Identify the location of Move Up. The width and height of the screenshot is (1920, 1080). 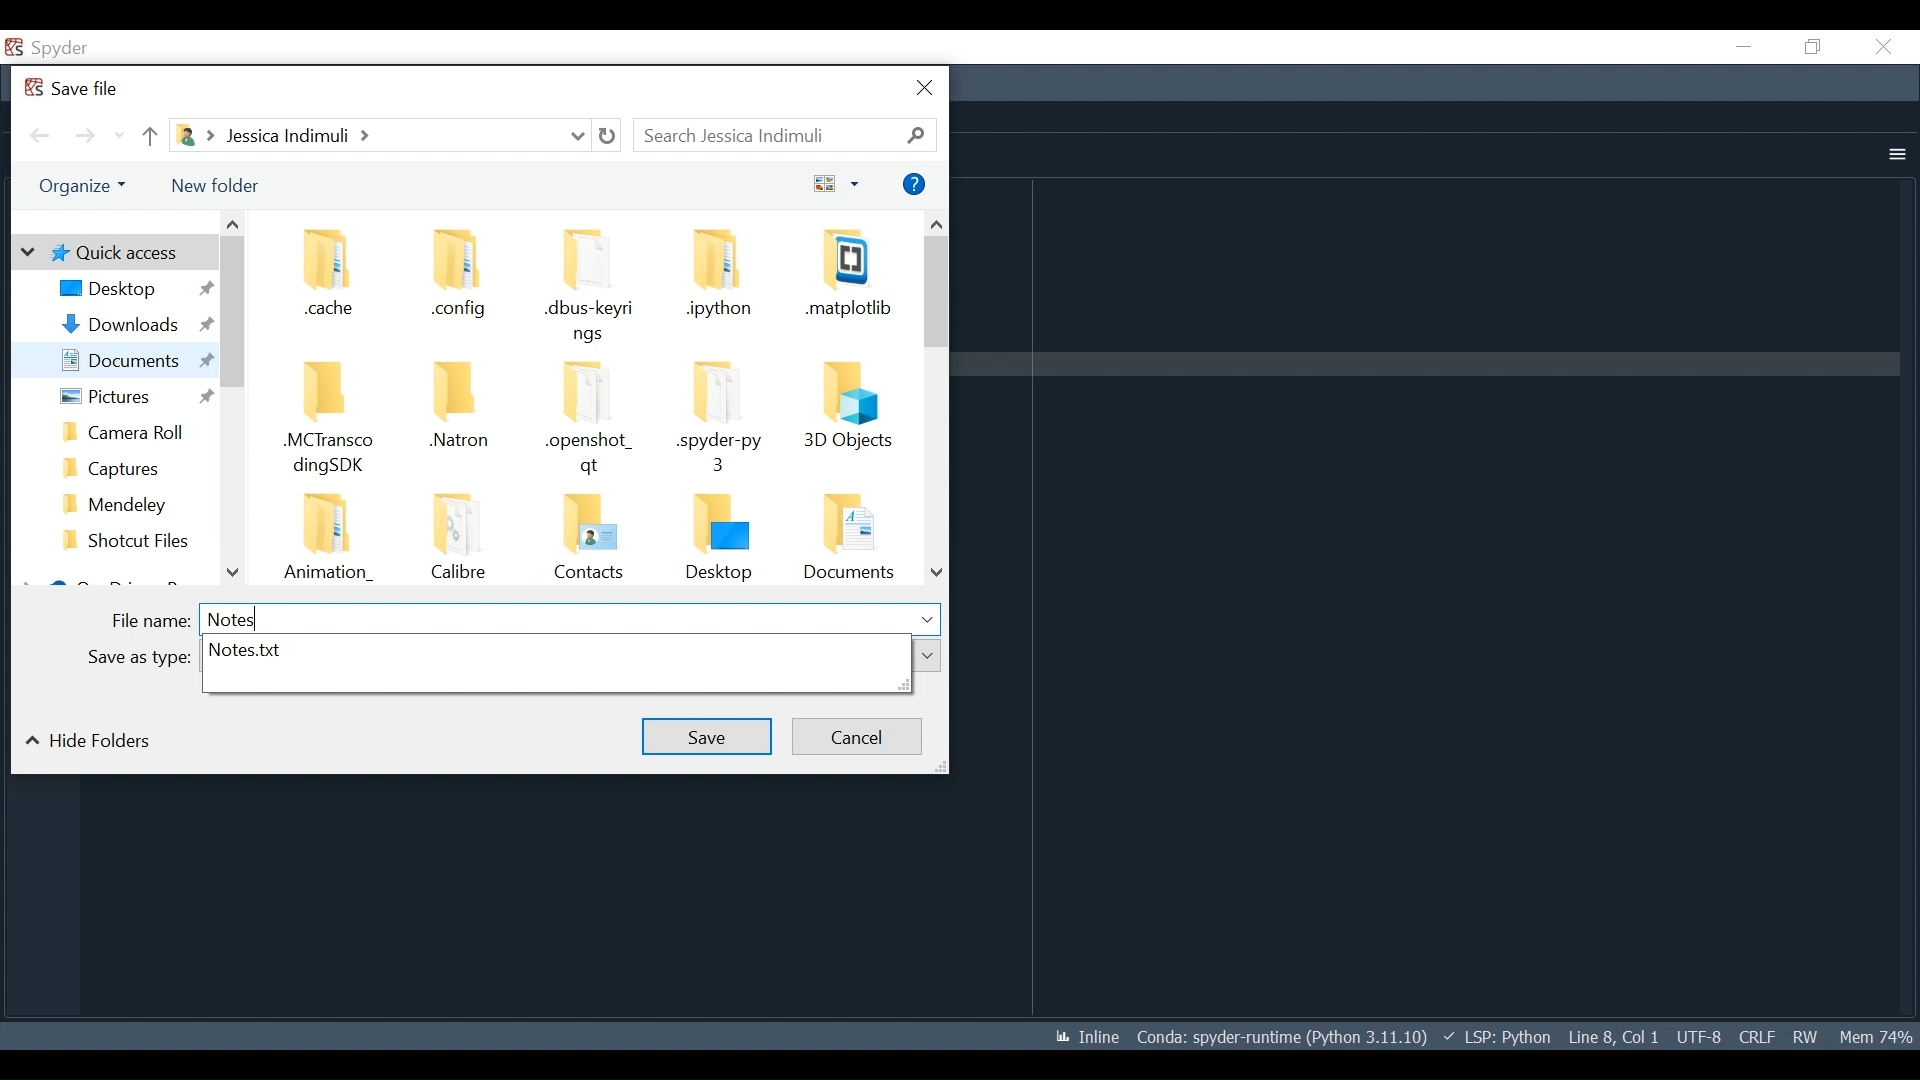
(151, 137).